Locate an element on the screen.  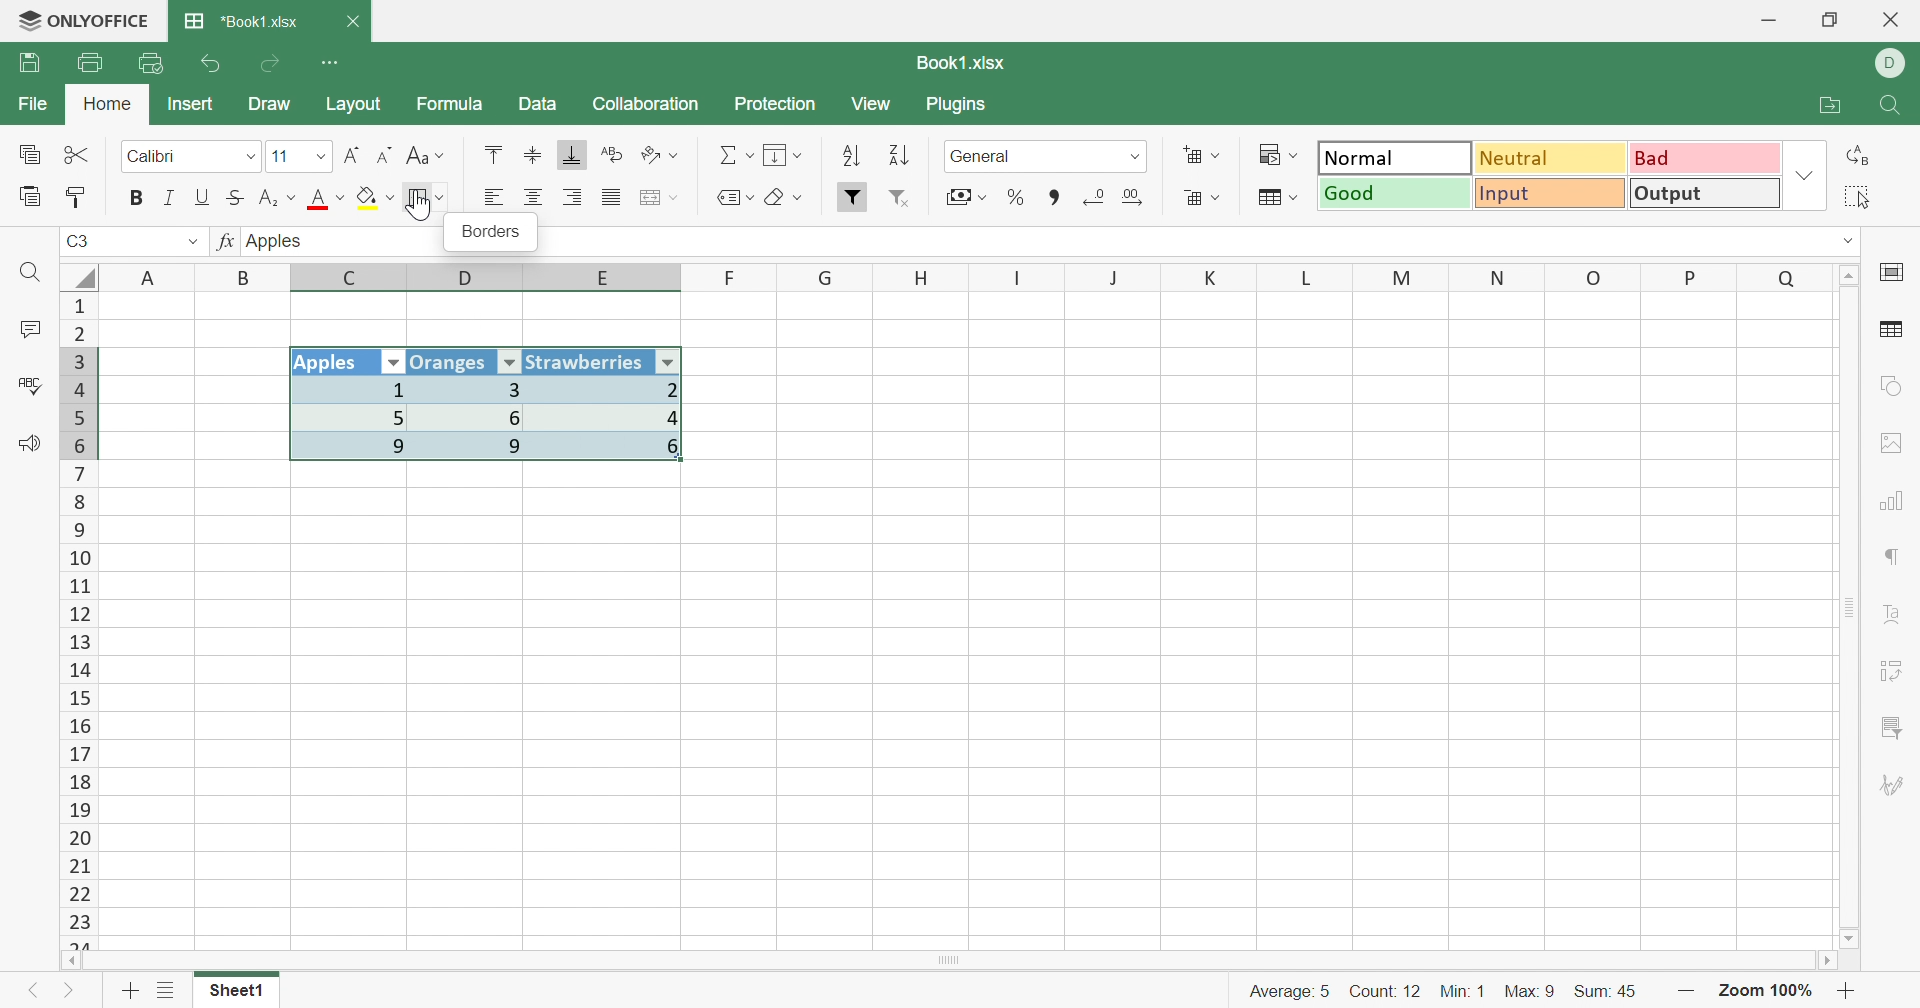
Print is located at coordinates (89, 63).